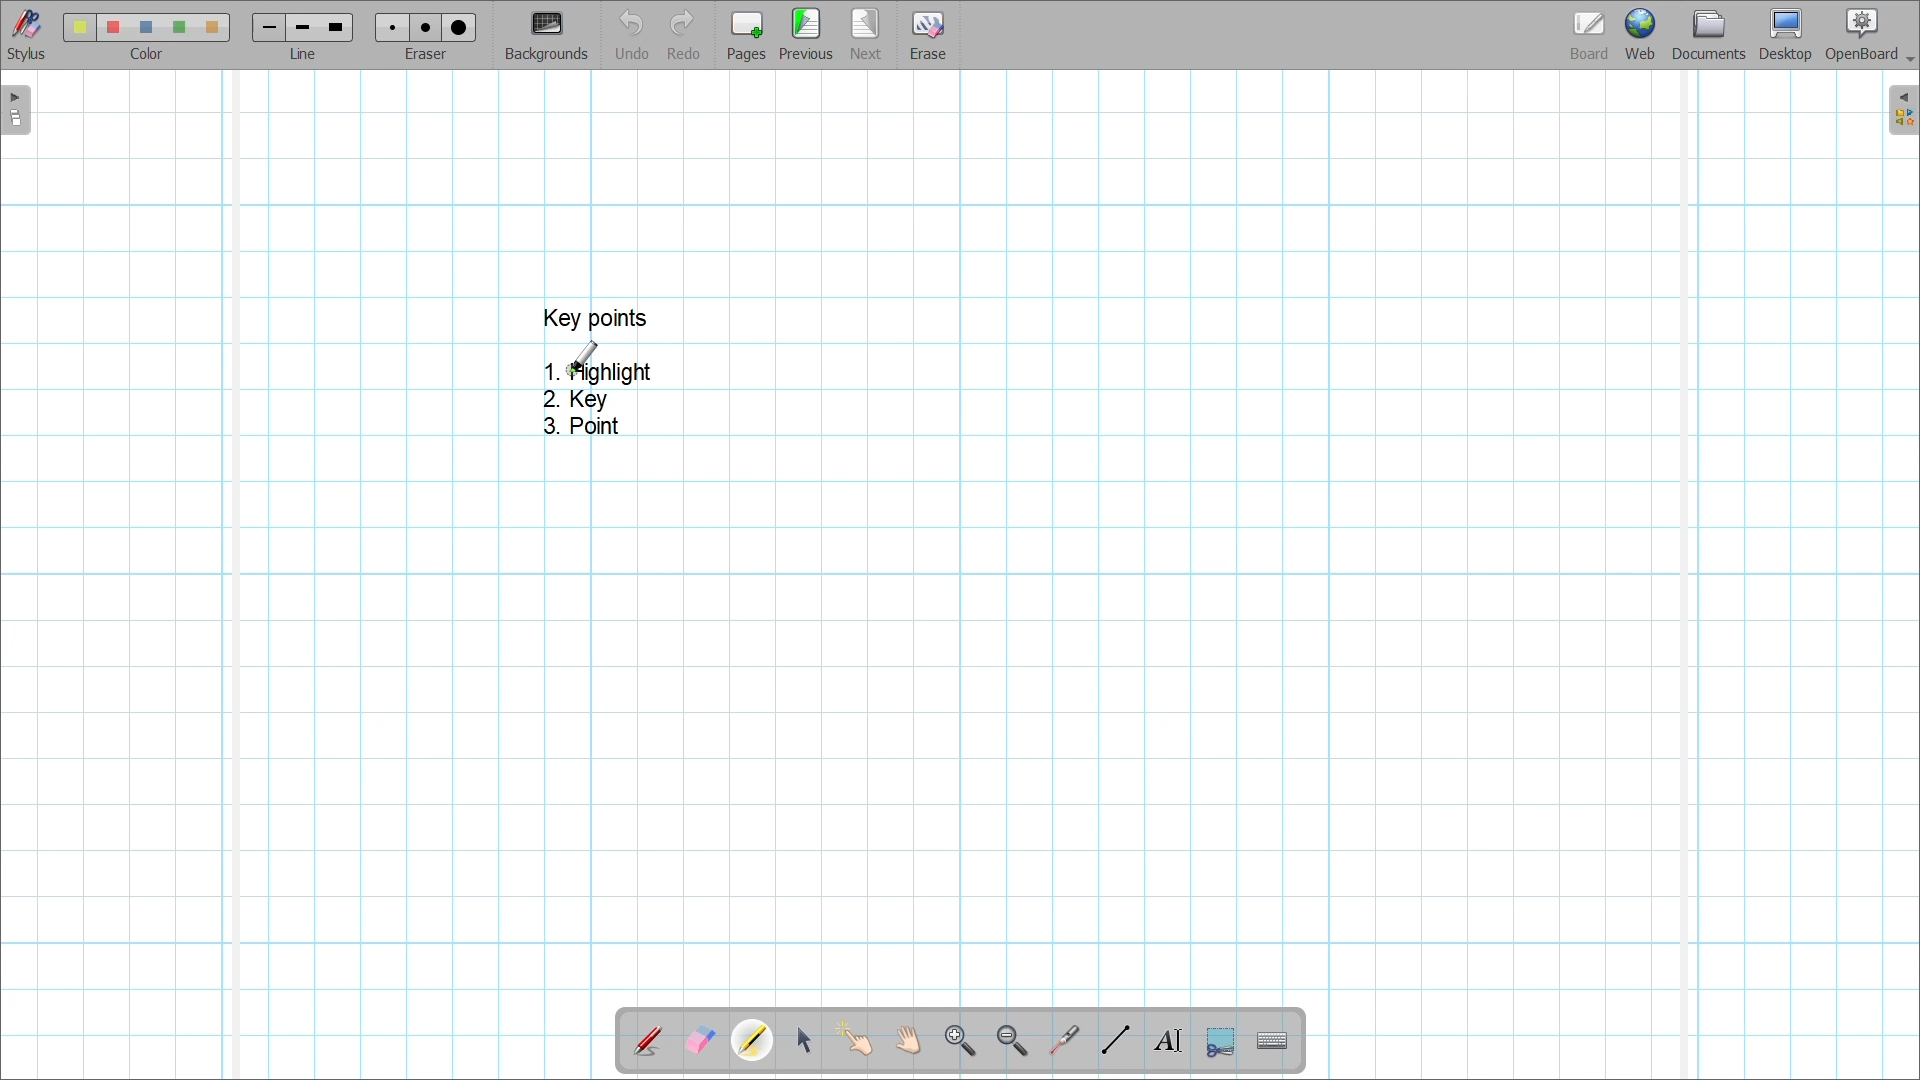  Describe the element at coordinates (927, 36) in the screenshot. I see `Erase entire page` at that location.